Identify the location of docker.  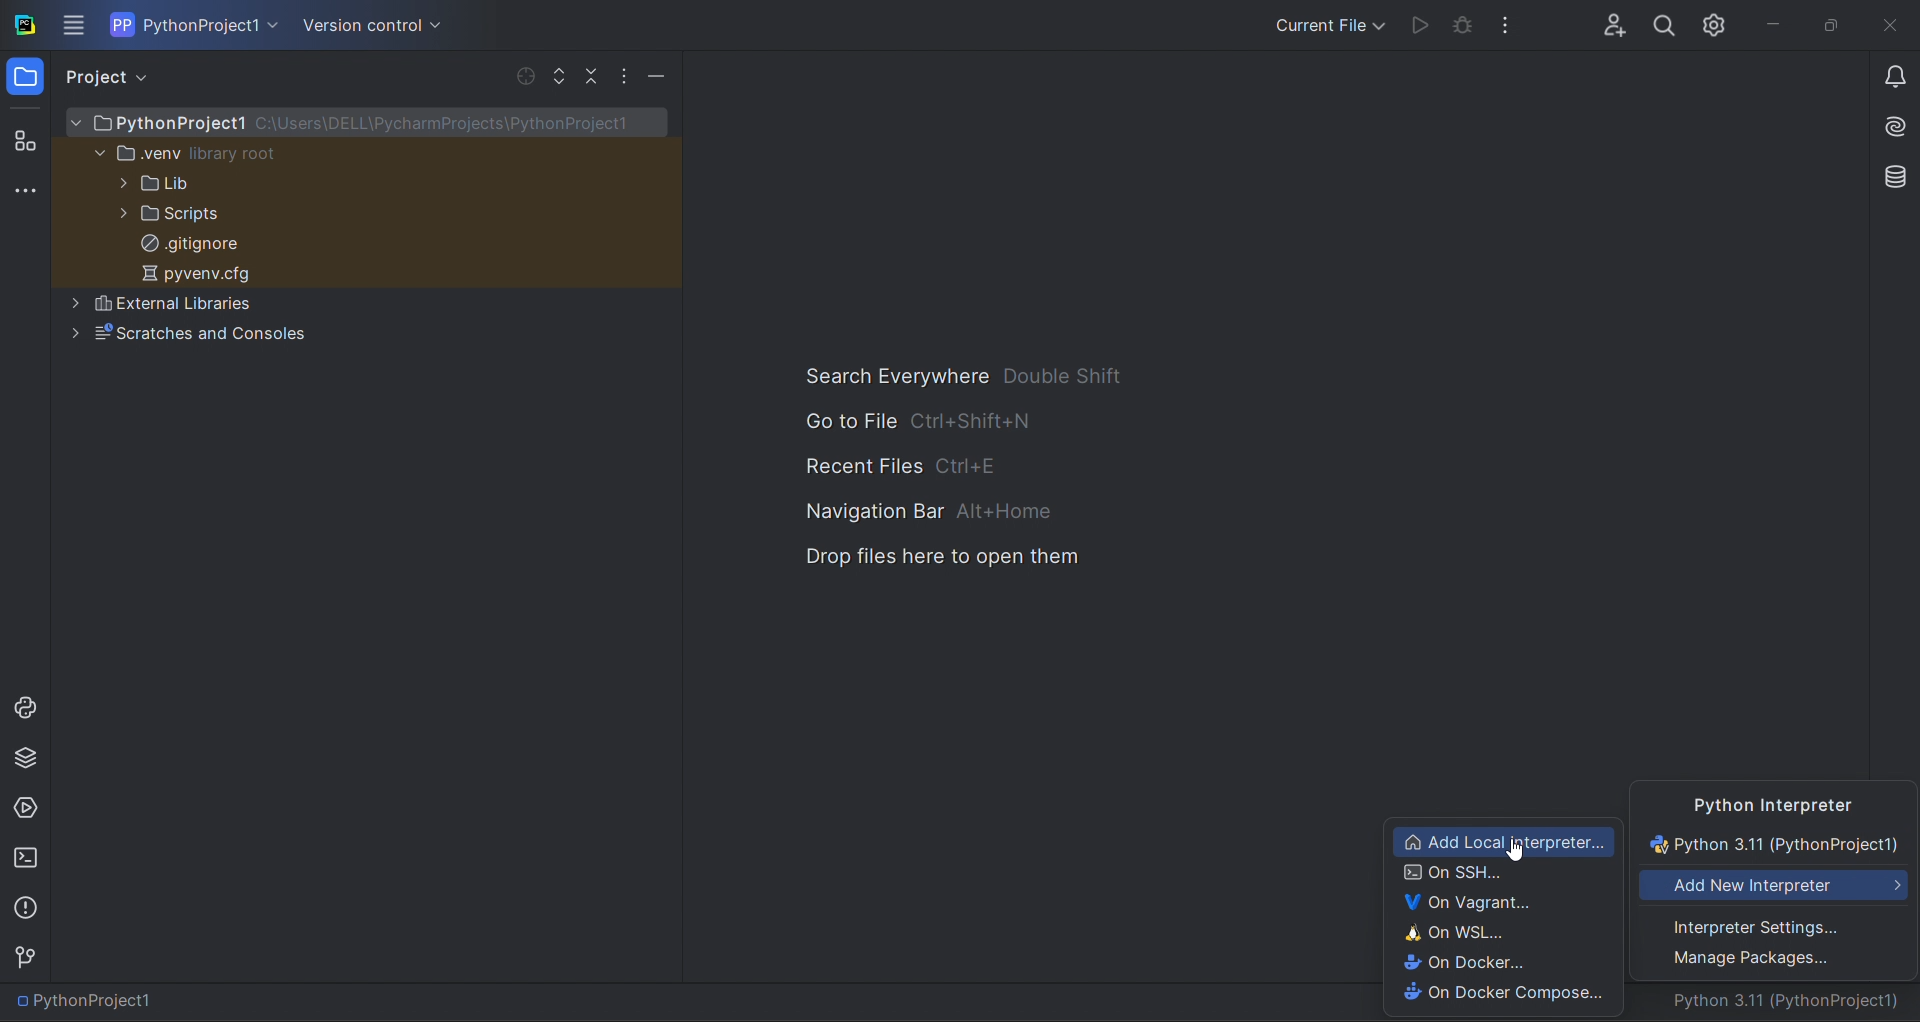
(1500, 963).